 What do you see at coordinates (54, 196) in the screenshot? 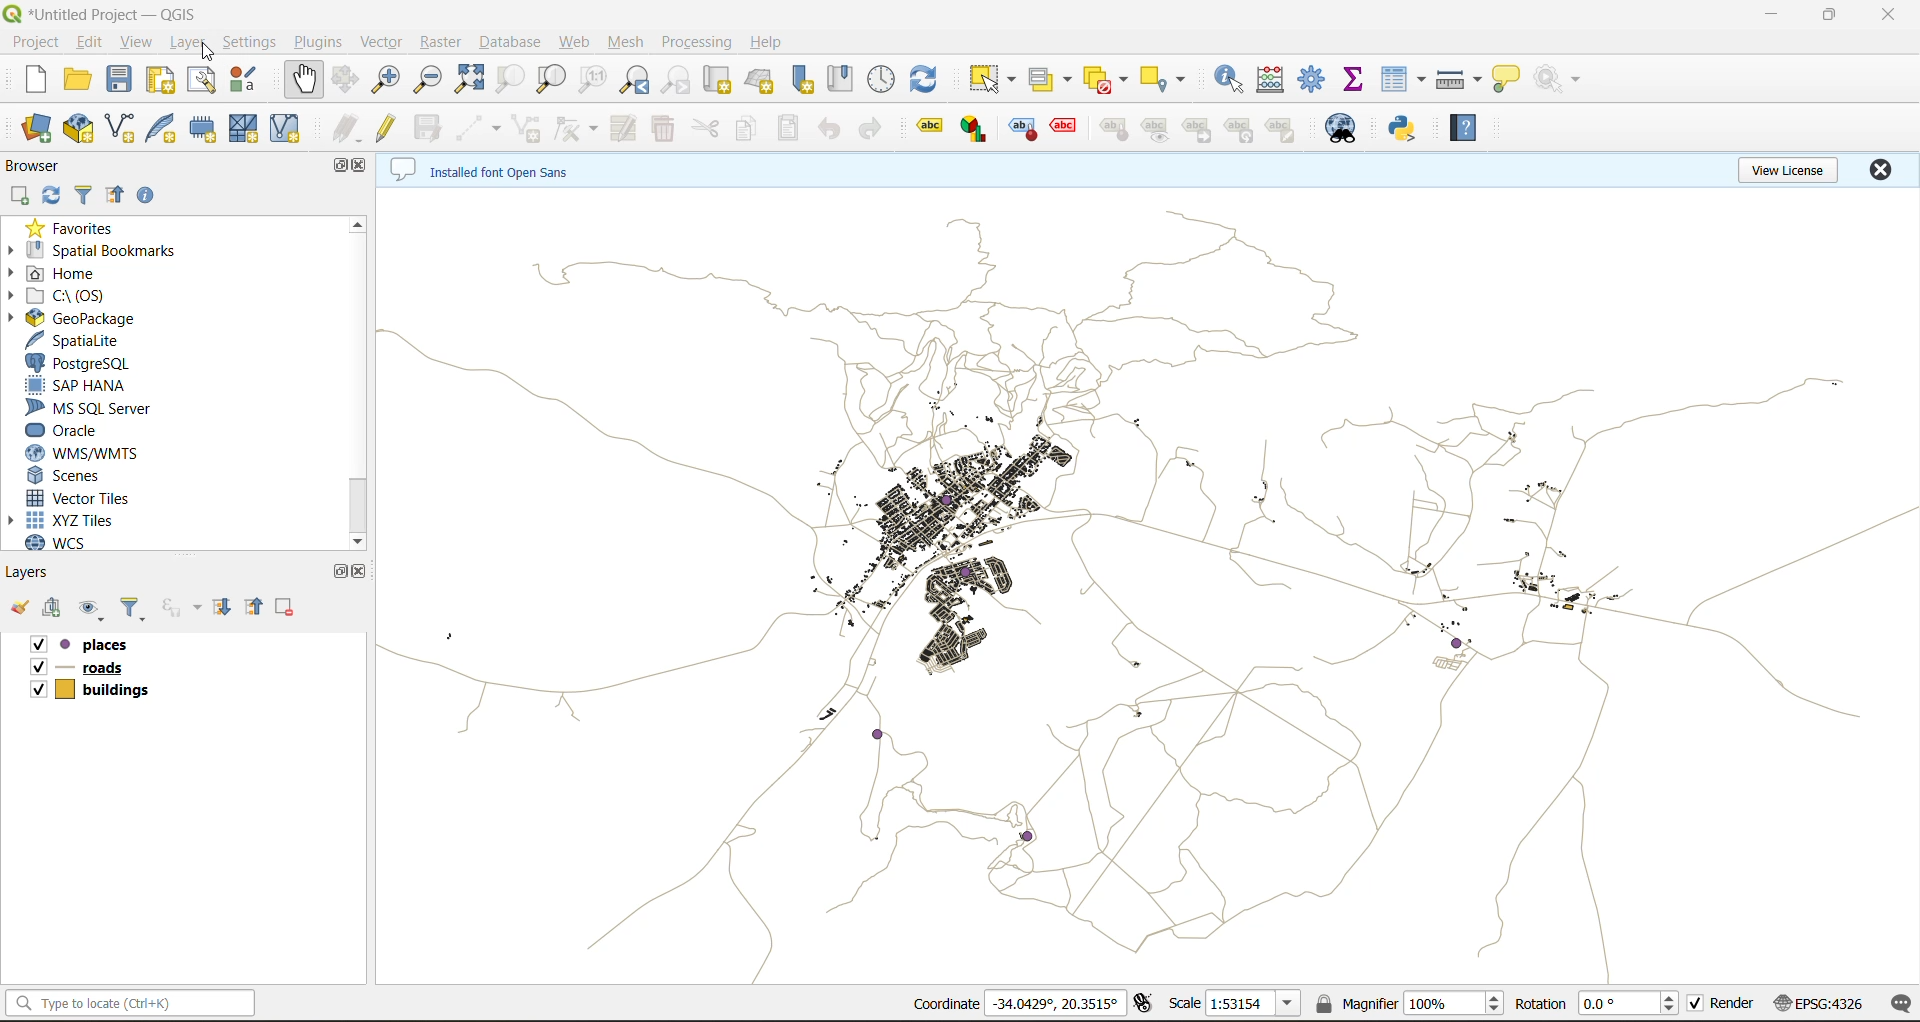
I see `refresh` at bounding box center [54, 196].